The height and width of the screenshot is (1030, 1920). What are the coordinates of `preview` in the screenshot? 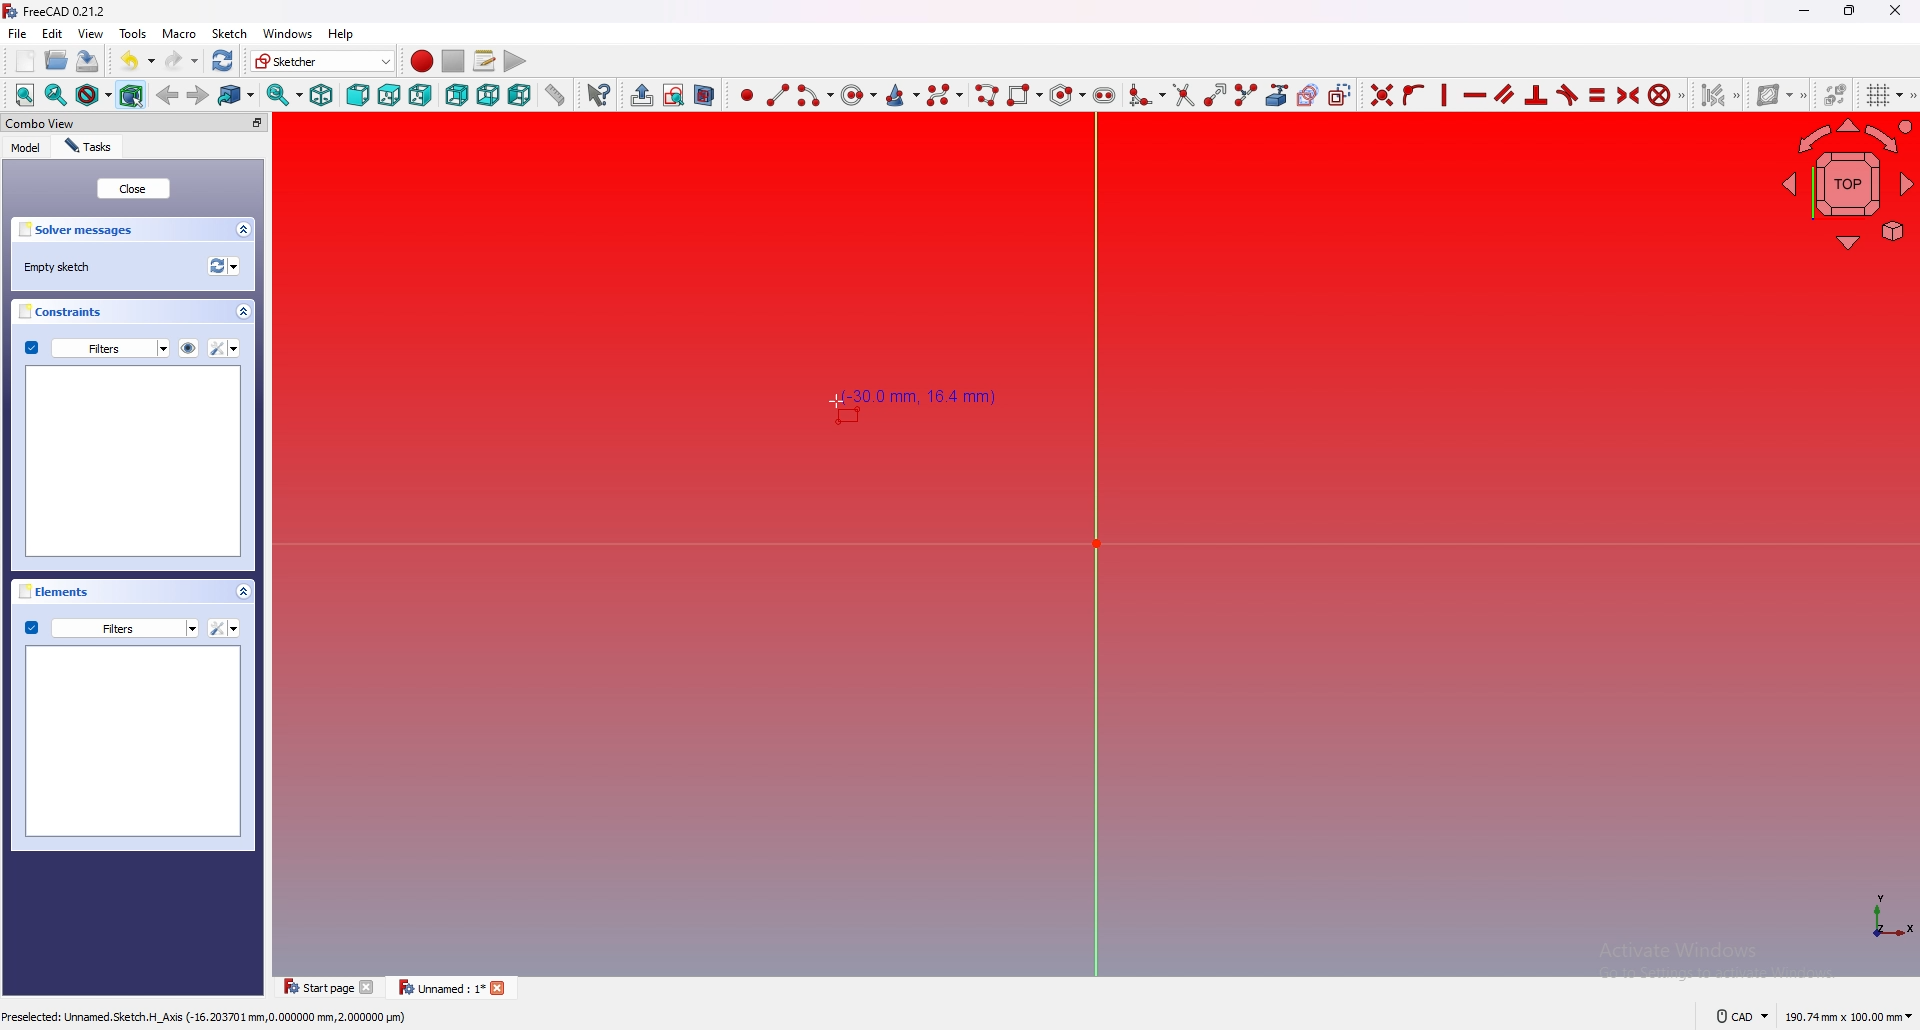 It's located at (132, 459).